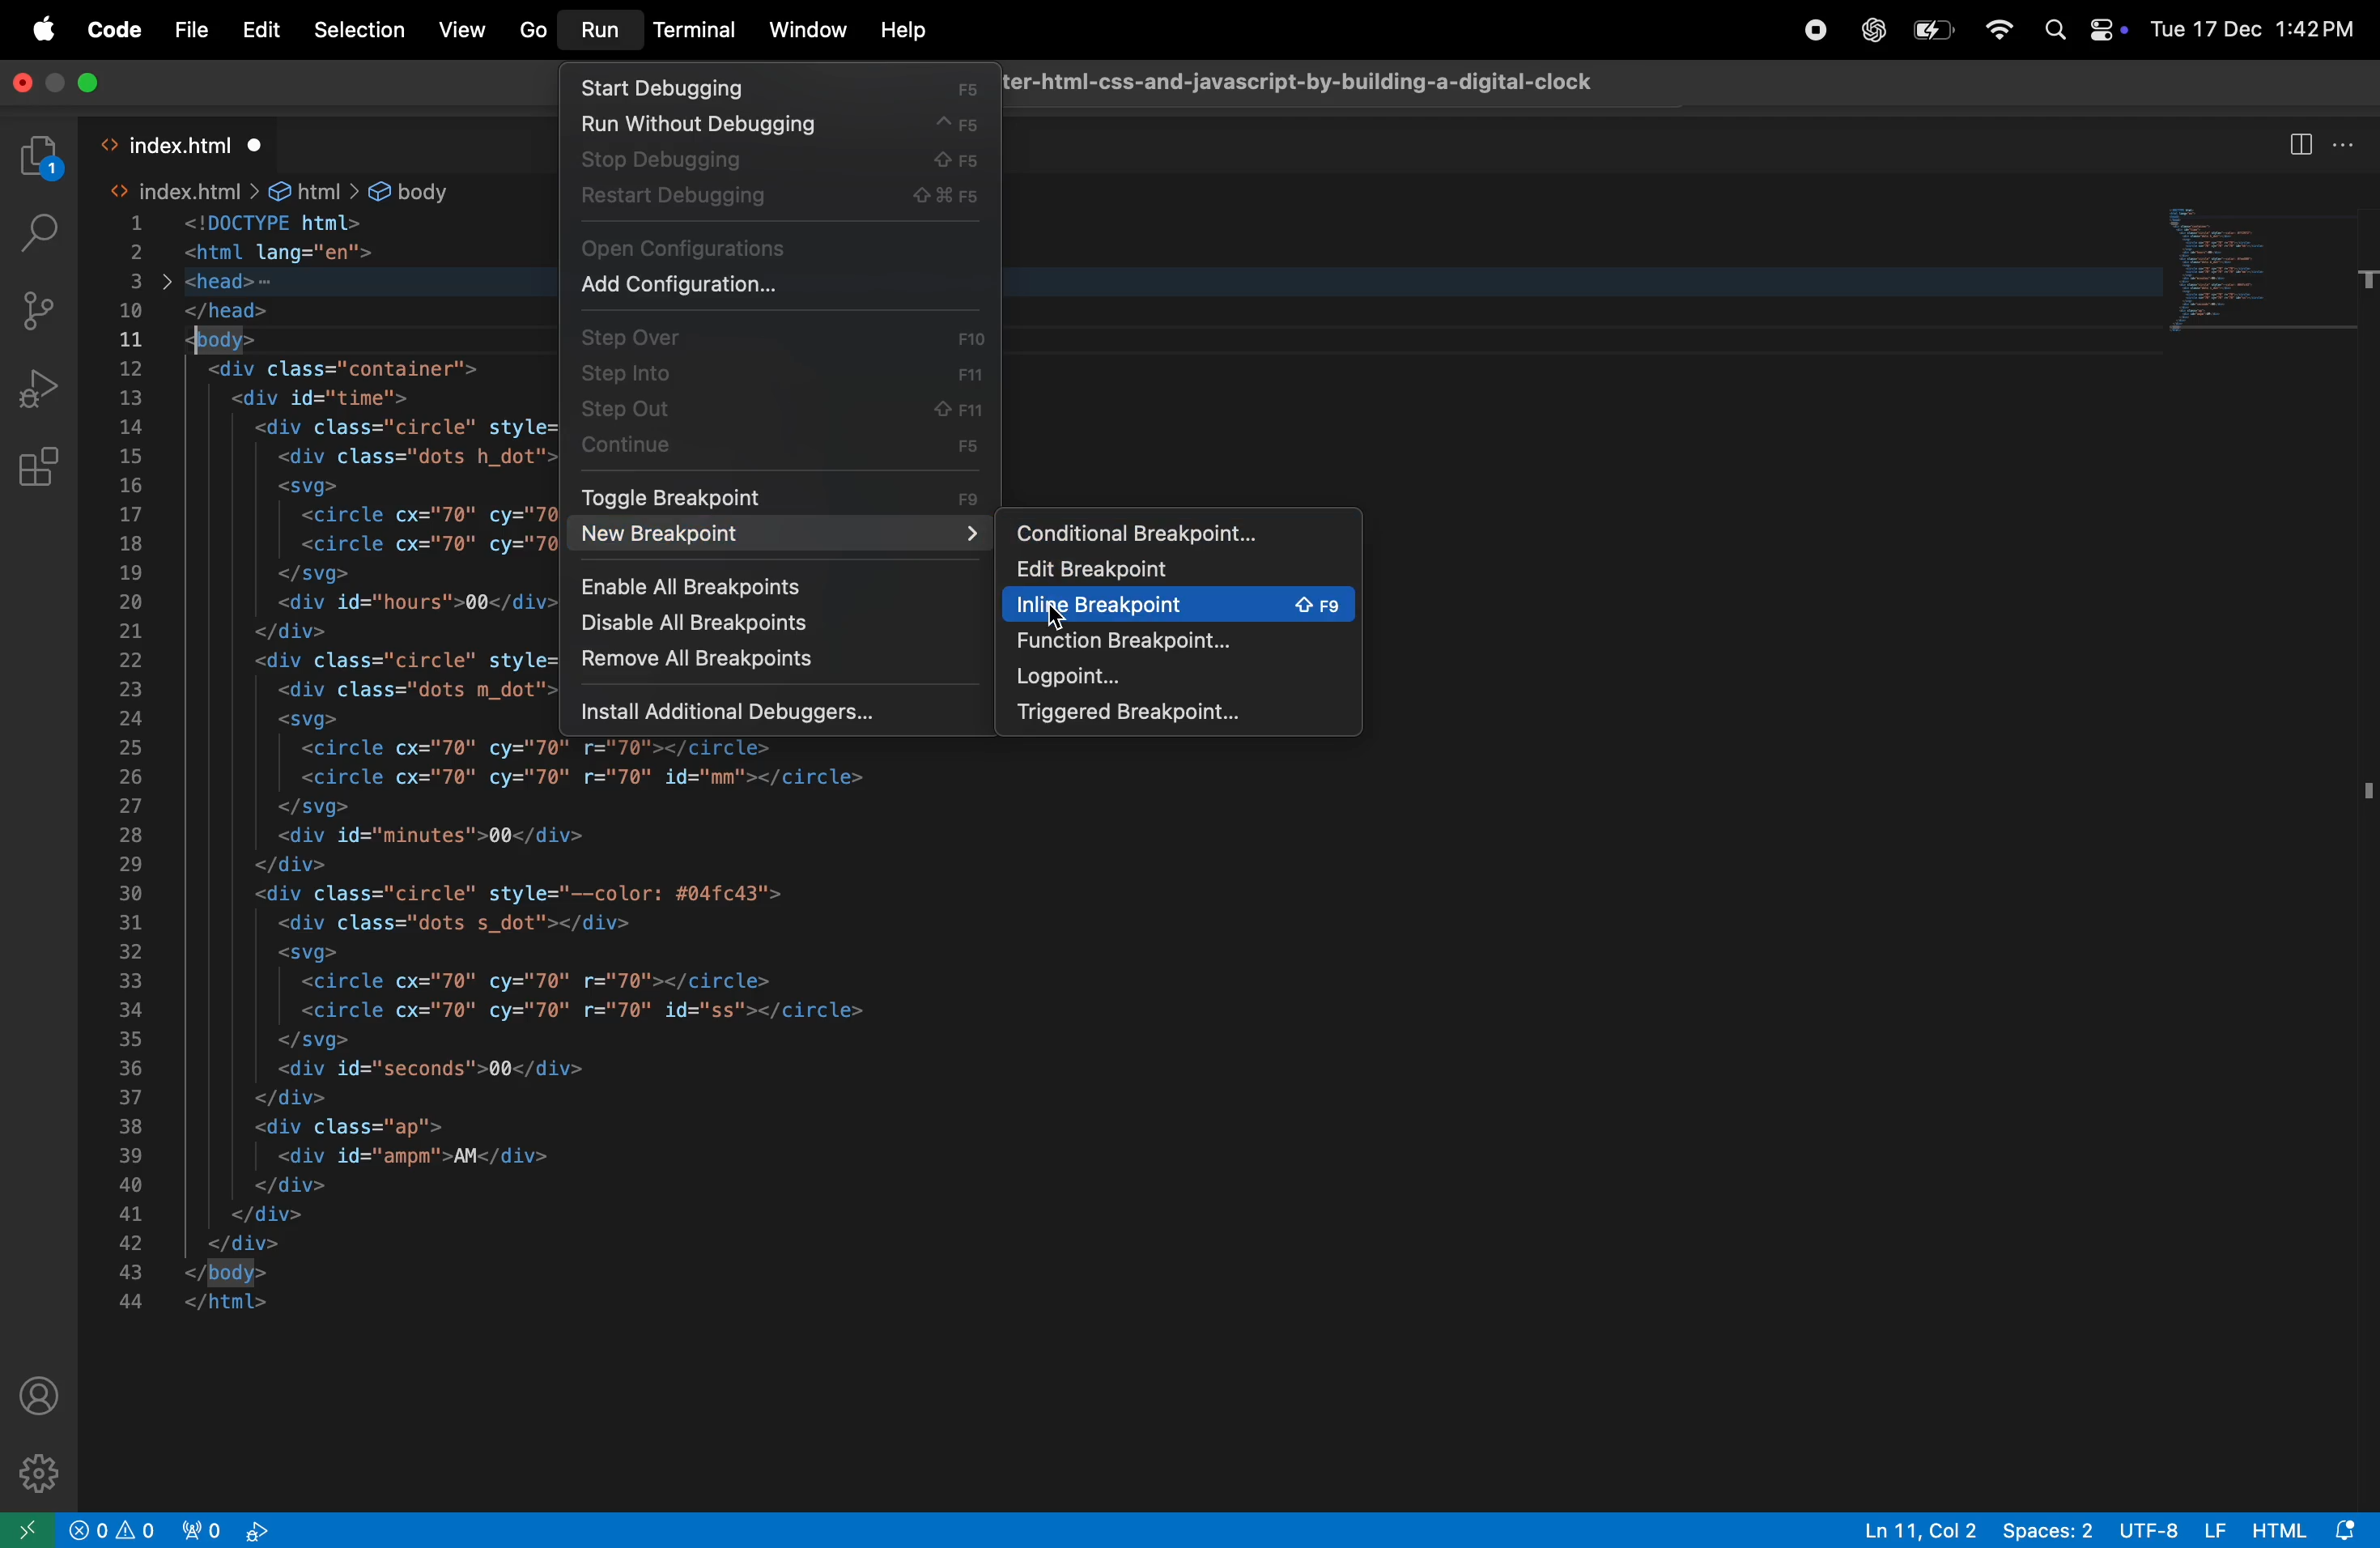 The image size is (2380, 1548). I want to click on open remote, so click(28, 1528).